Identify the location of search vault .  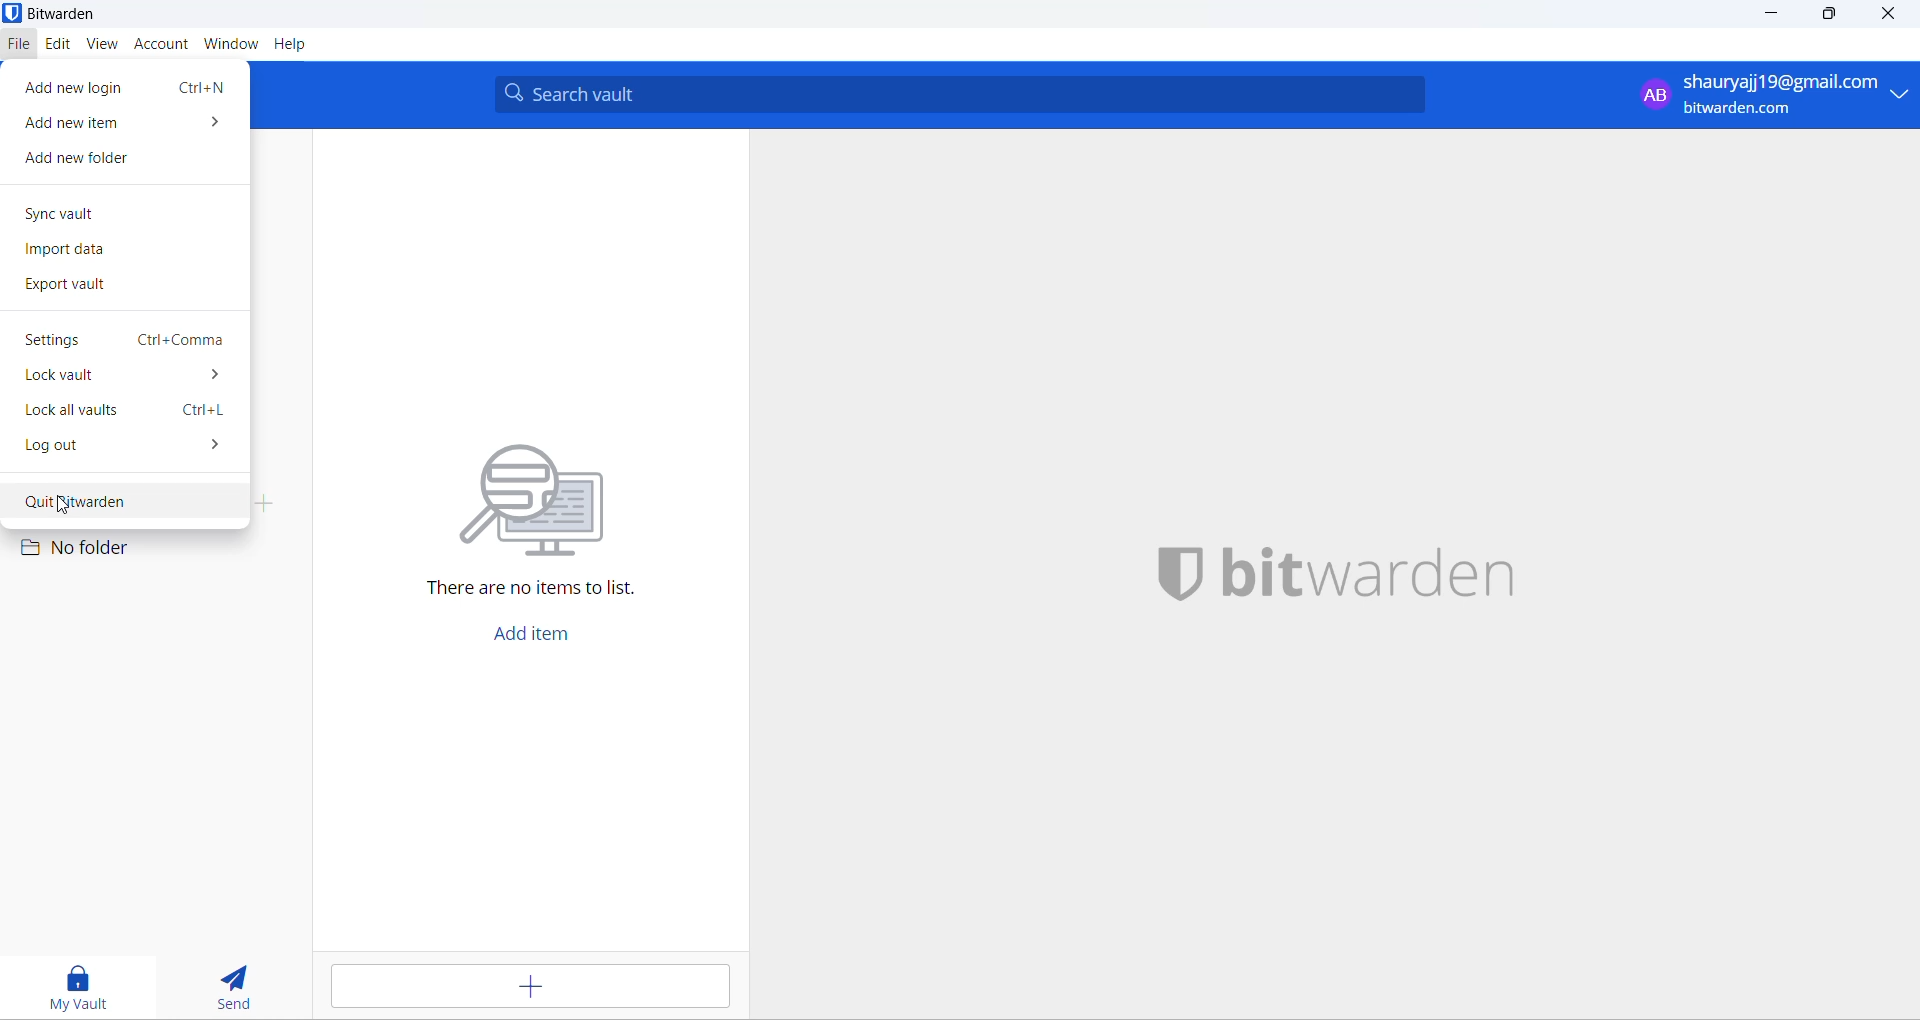
(953, 95).